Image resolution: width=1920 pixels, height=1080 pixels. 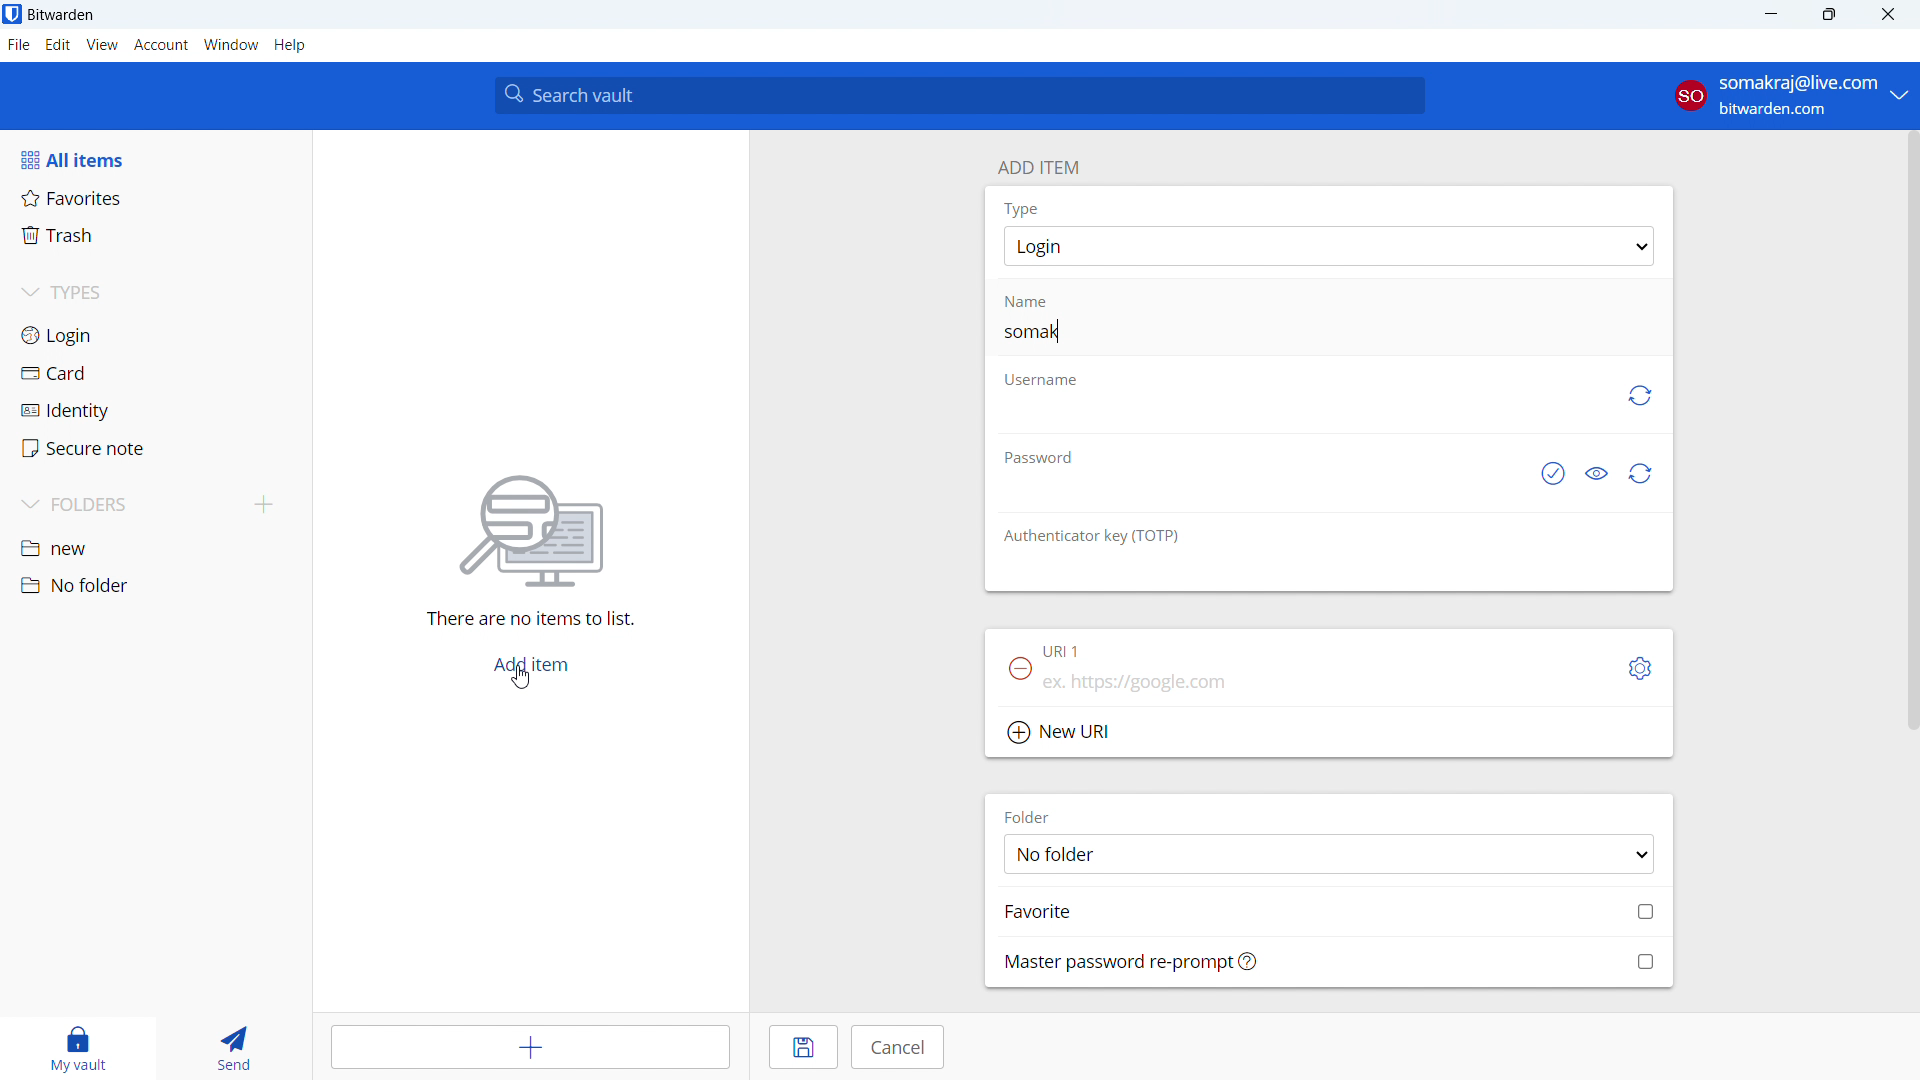 I want to click on search vault, so click(x=959, y=95).